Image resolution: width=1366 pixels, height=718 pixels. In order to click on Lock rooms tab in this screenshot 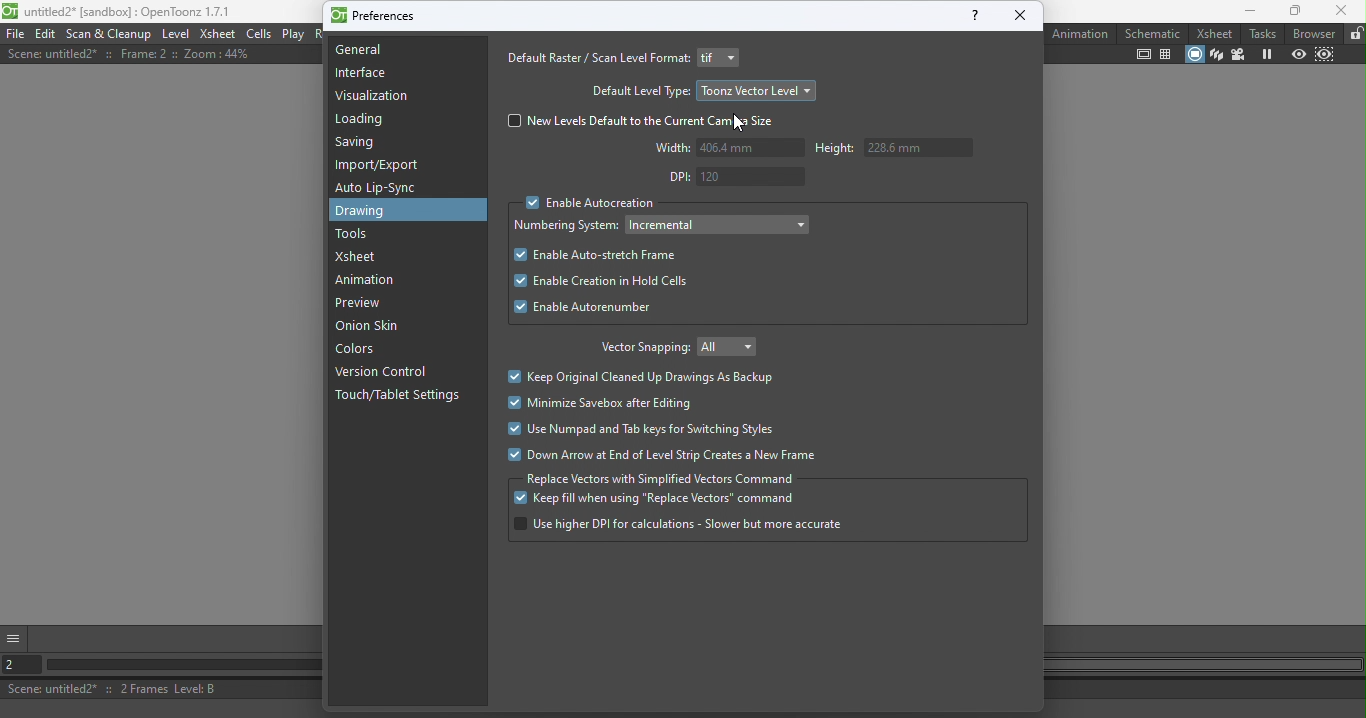, I will do `click(1354, 34)`.